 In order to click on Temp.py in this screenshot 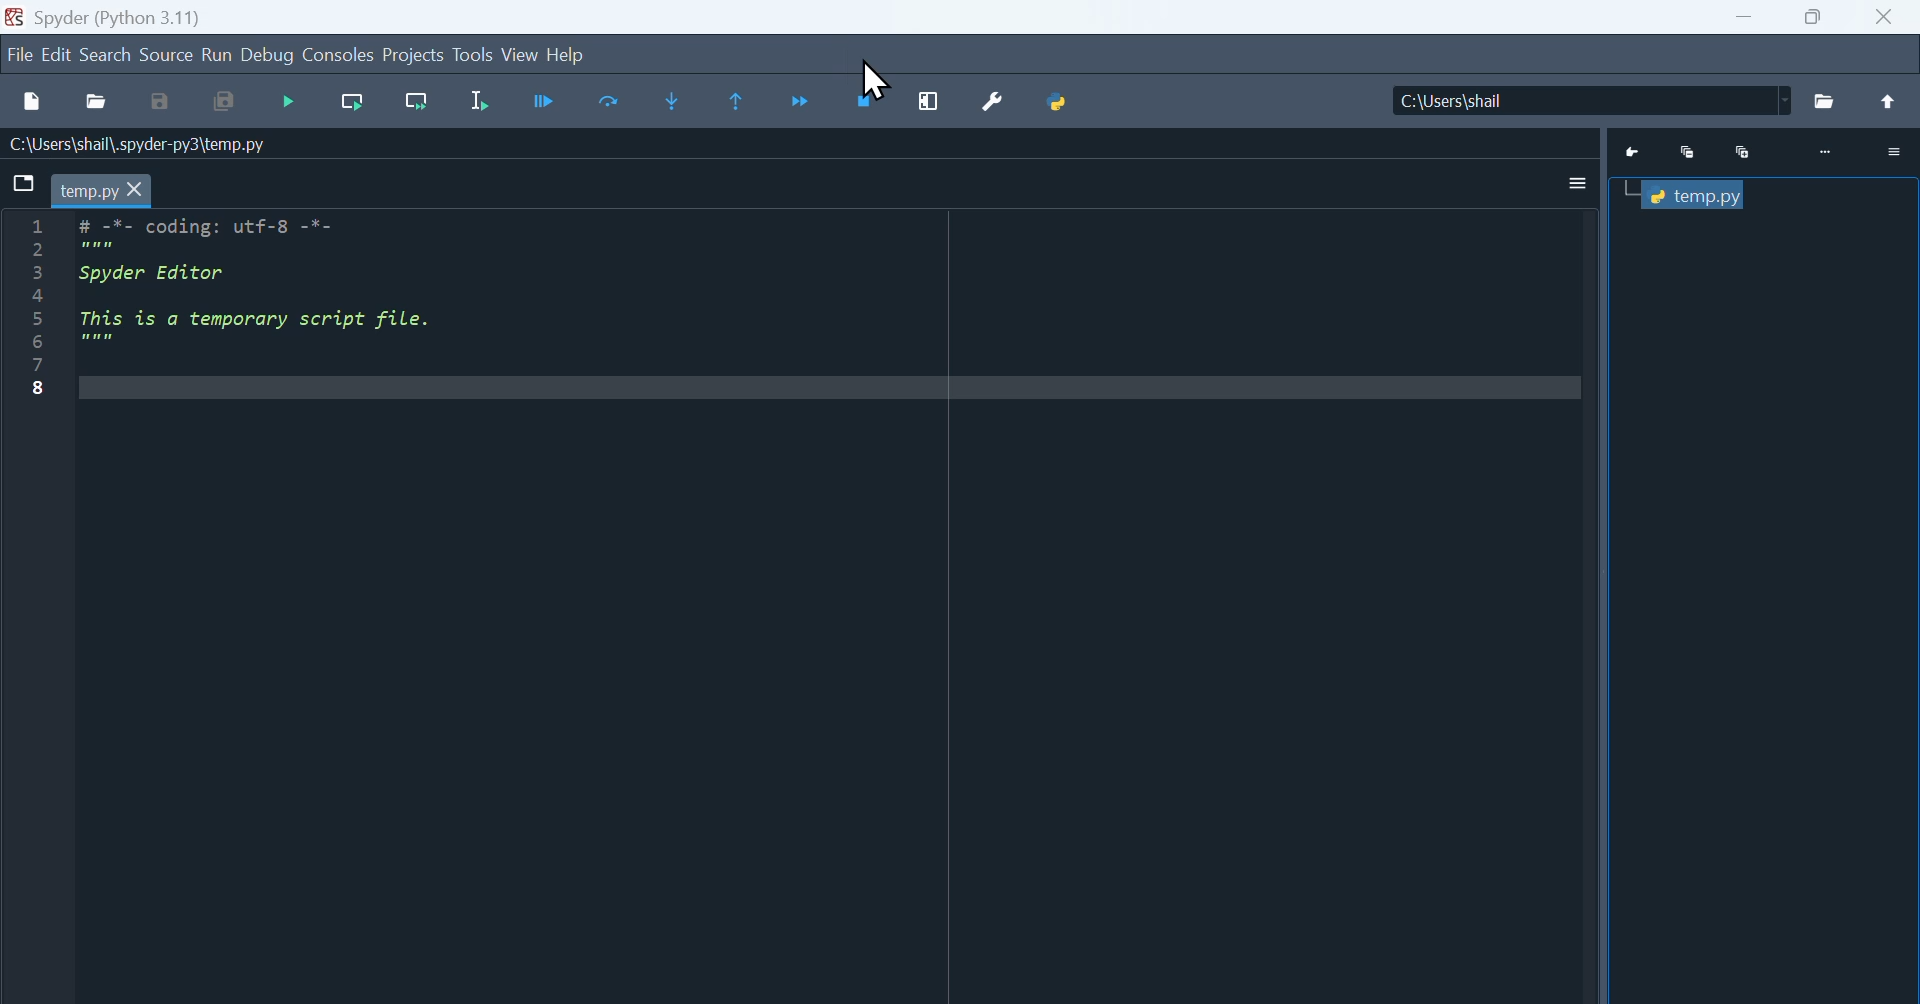, I will do `click(1700, 196)`.